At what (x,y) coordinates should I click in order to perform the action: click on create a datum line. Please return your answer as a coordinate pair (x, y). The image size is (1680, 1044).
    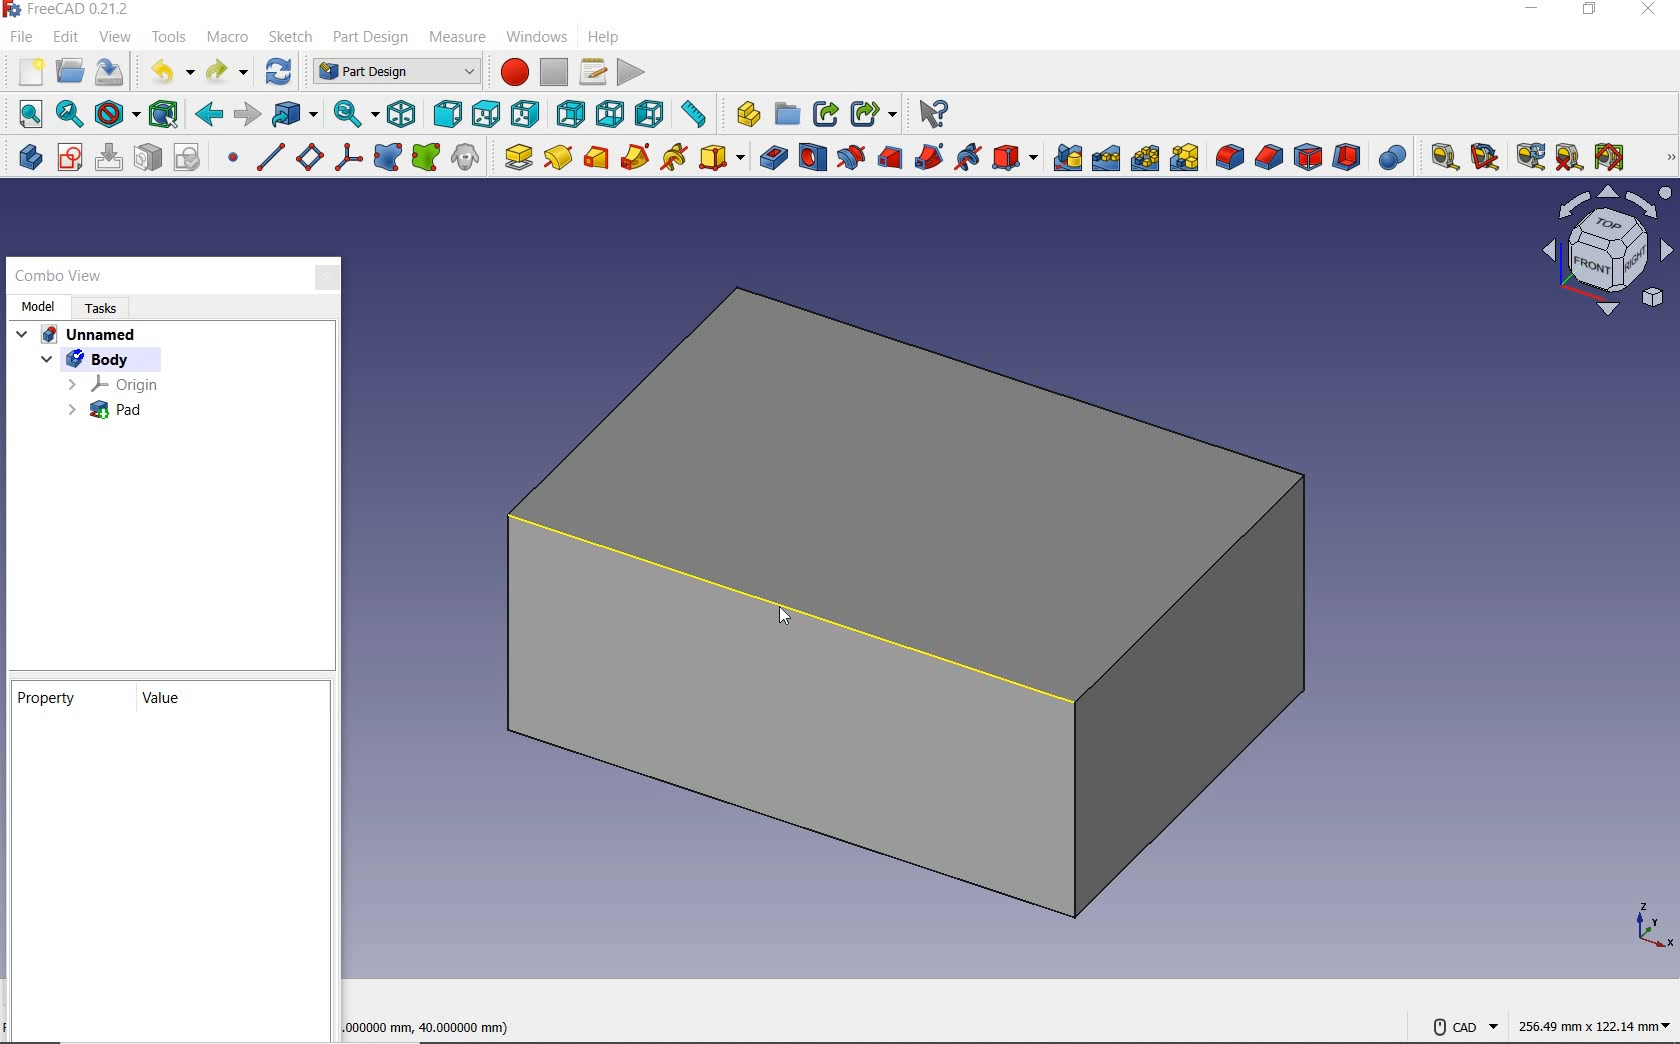
    Looking at the image, I should click on (267, 157).